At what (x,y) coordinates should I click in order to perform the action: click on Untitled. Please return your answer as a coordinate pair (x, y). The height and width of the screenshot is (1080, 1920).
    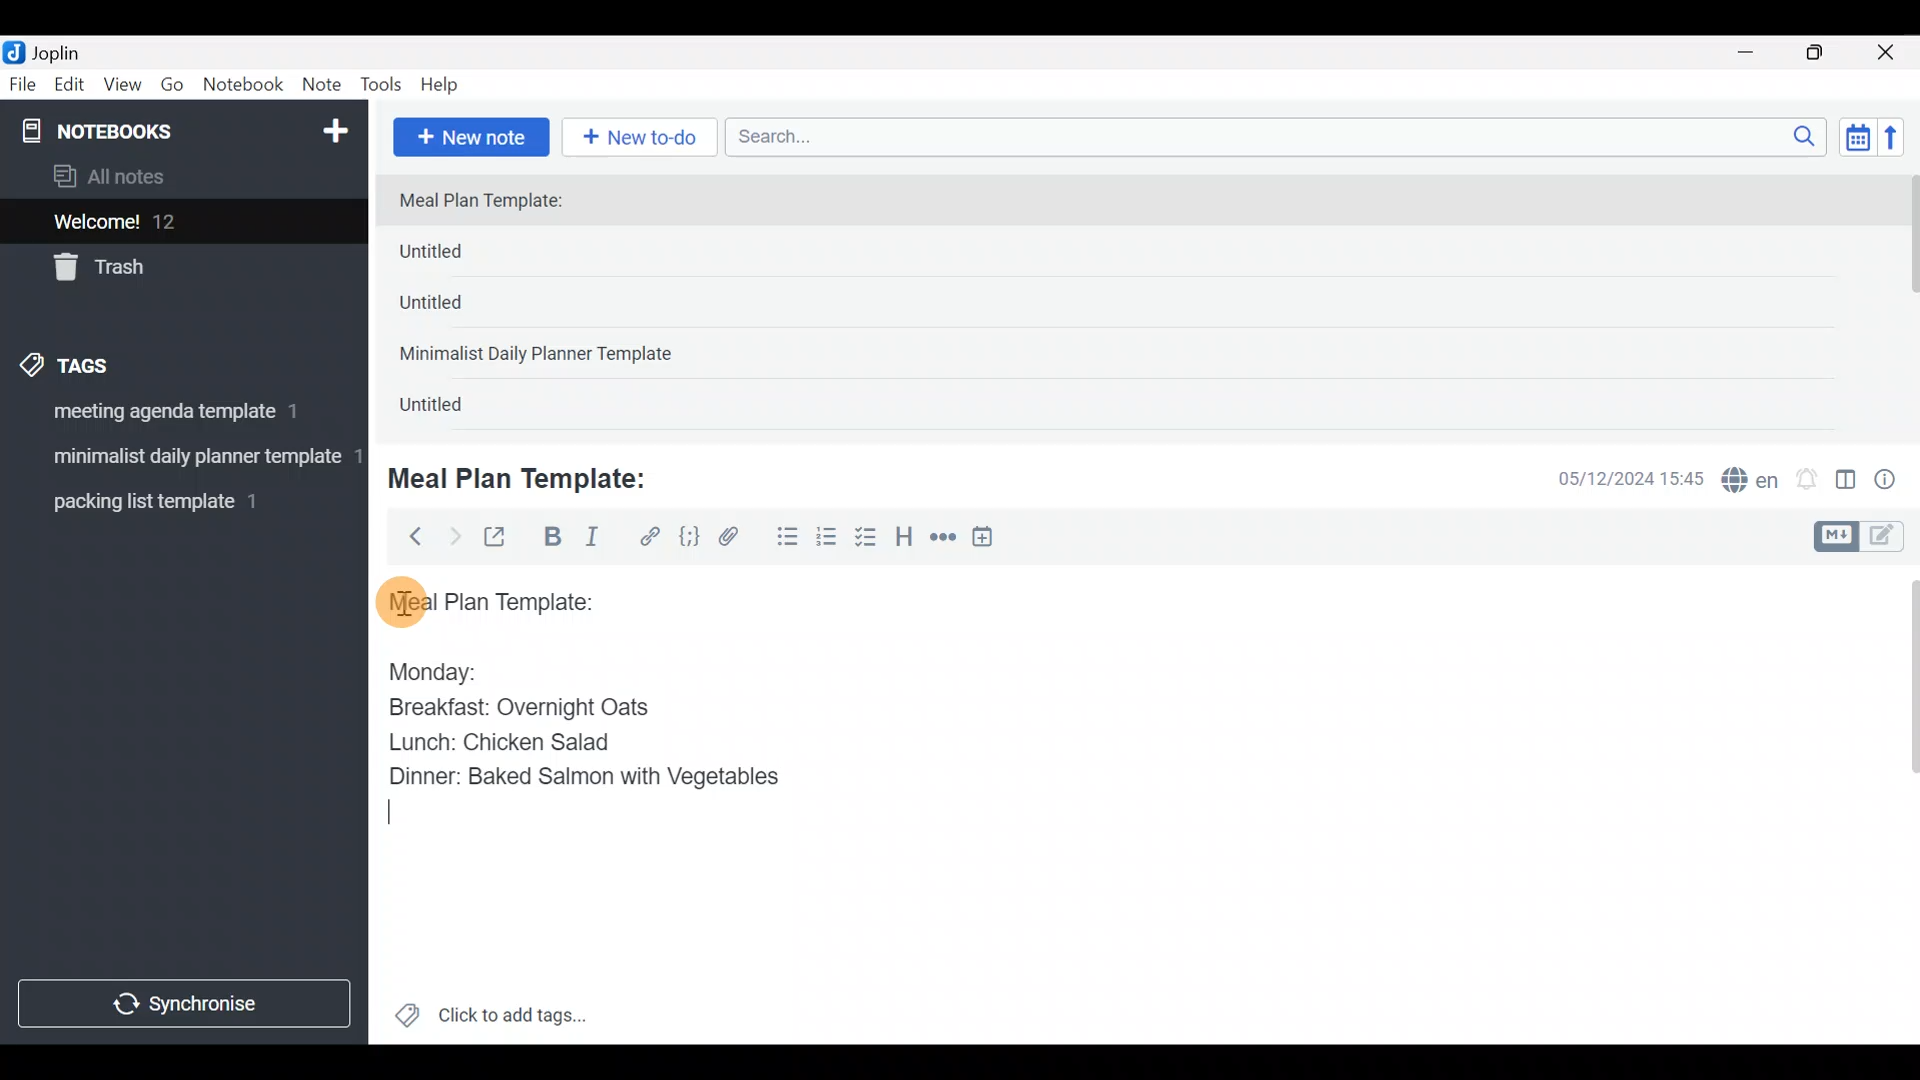
    Looking at the image, I should click on (464, 256).